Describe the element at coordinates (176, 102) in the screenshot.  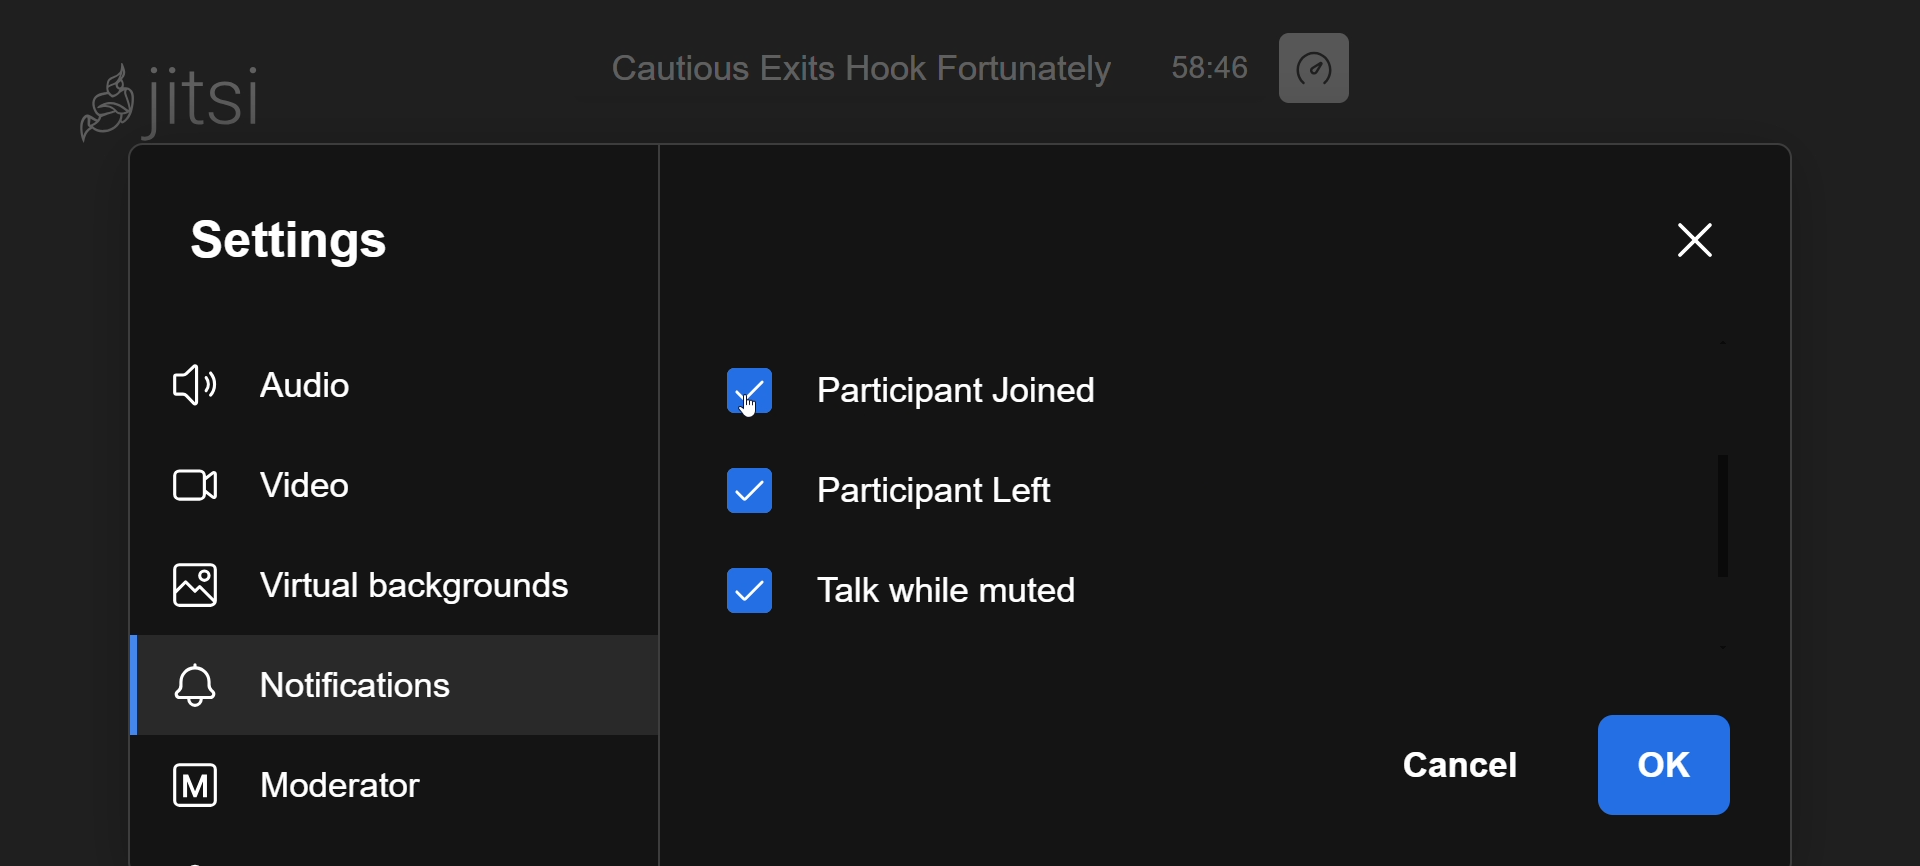
I see `Jitsi` at that location.